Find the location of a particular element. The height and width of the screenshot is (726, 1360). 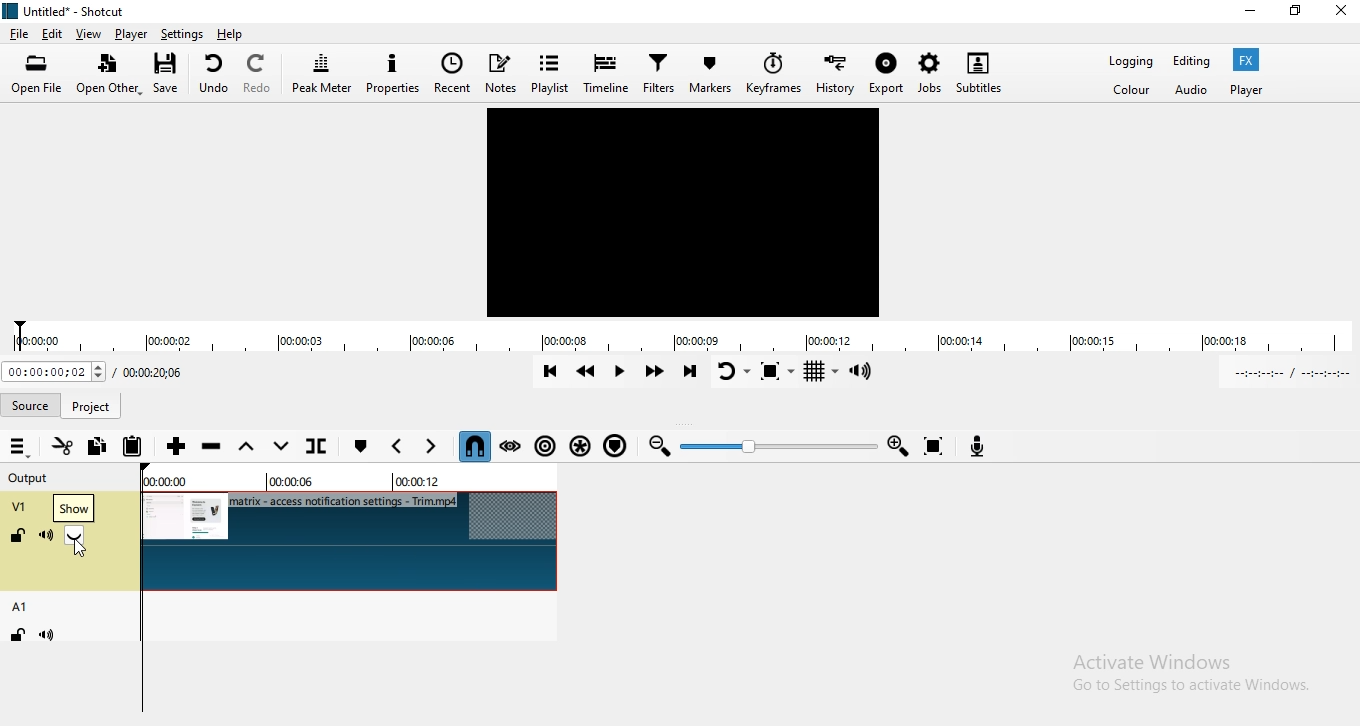

Video track is located at coordinates (349, 541).